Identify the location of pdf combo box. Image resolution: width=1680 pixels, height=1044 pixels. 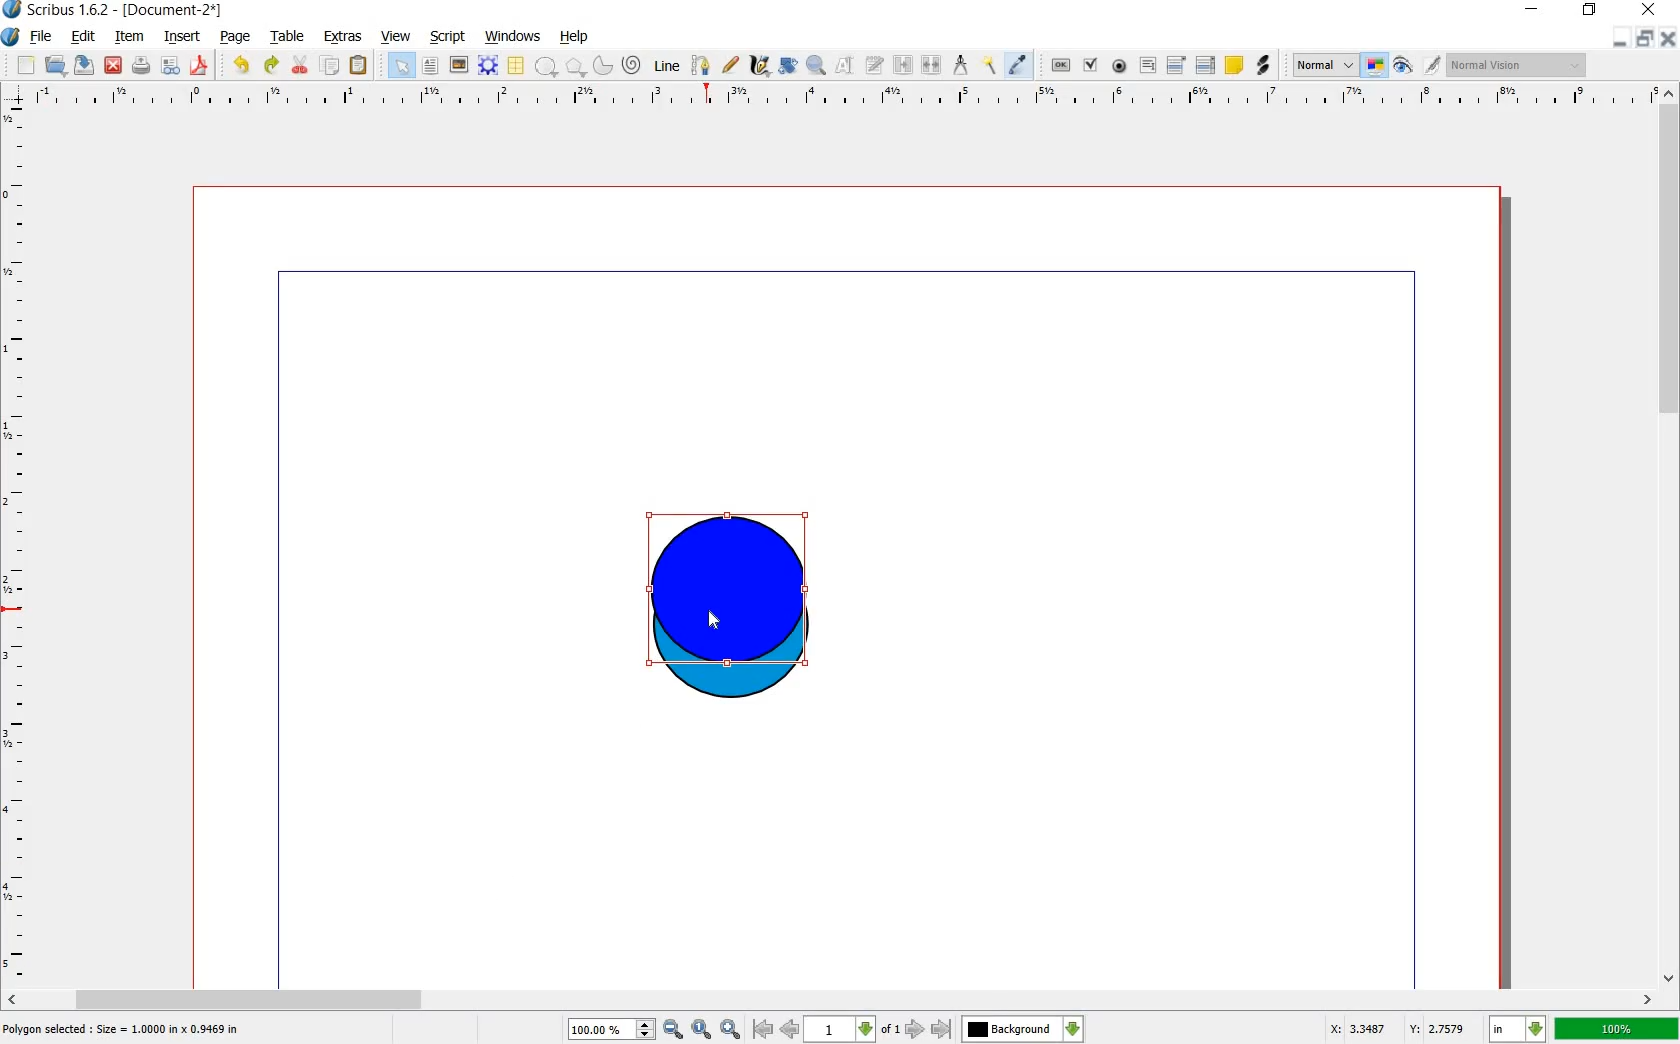
(1175, 65).